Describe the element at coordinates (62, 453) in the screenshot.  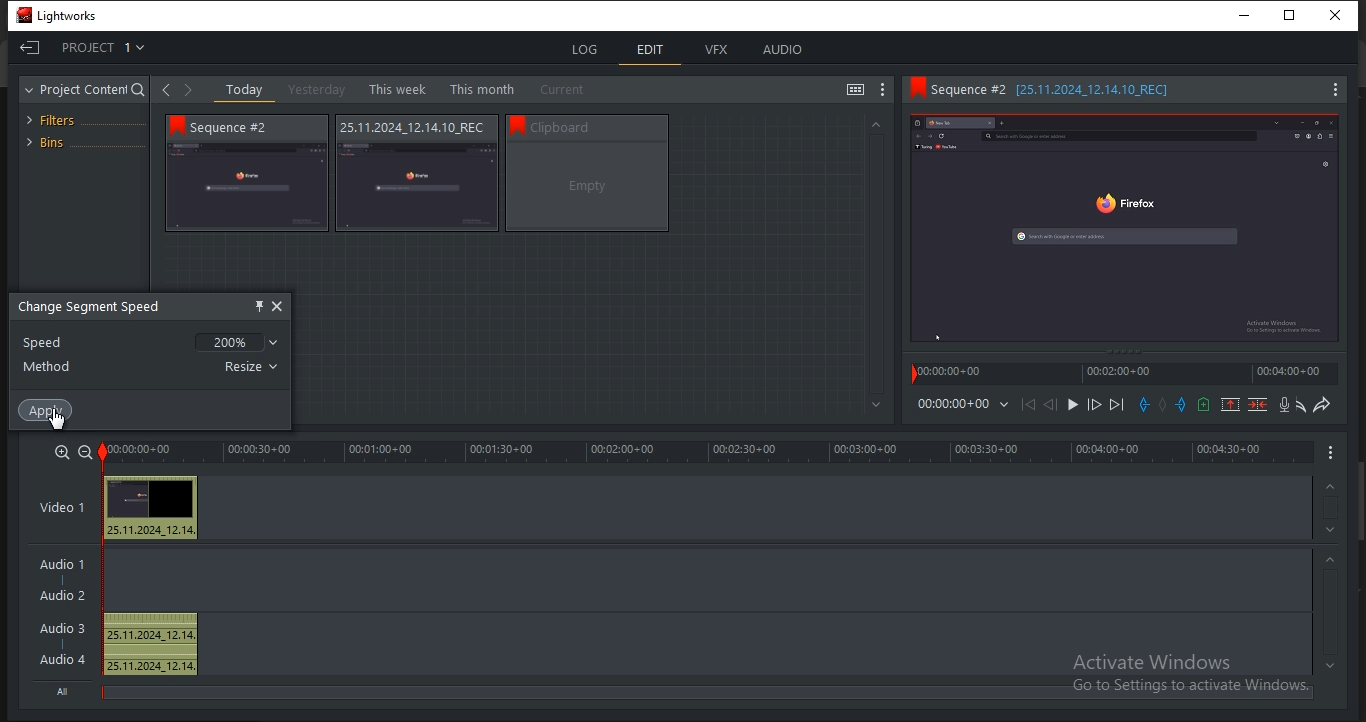
I see `zoom in` at that location.